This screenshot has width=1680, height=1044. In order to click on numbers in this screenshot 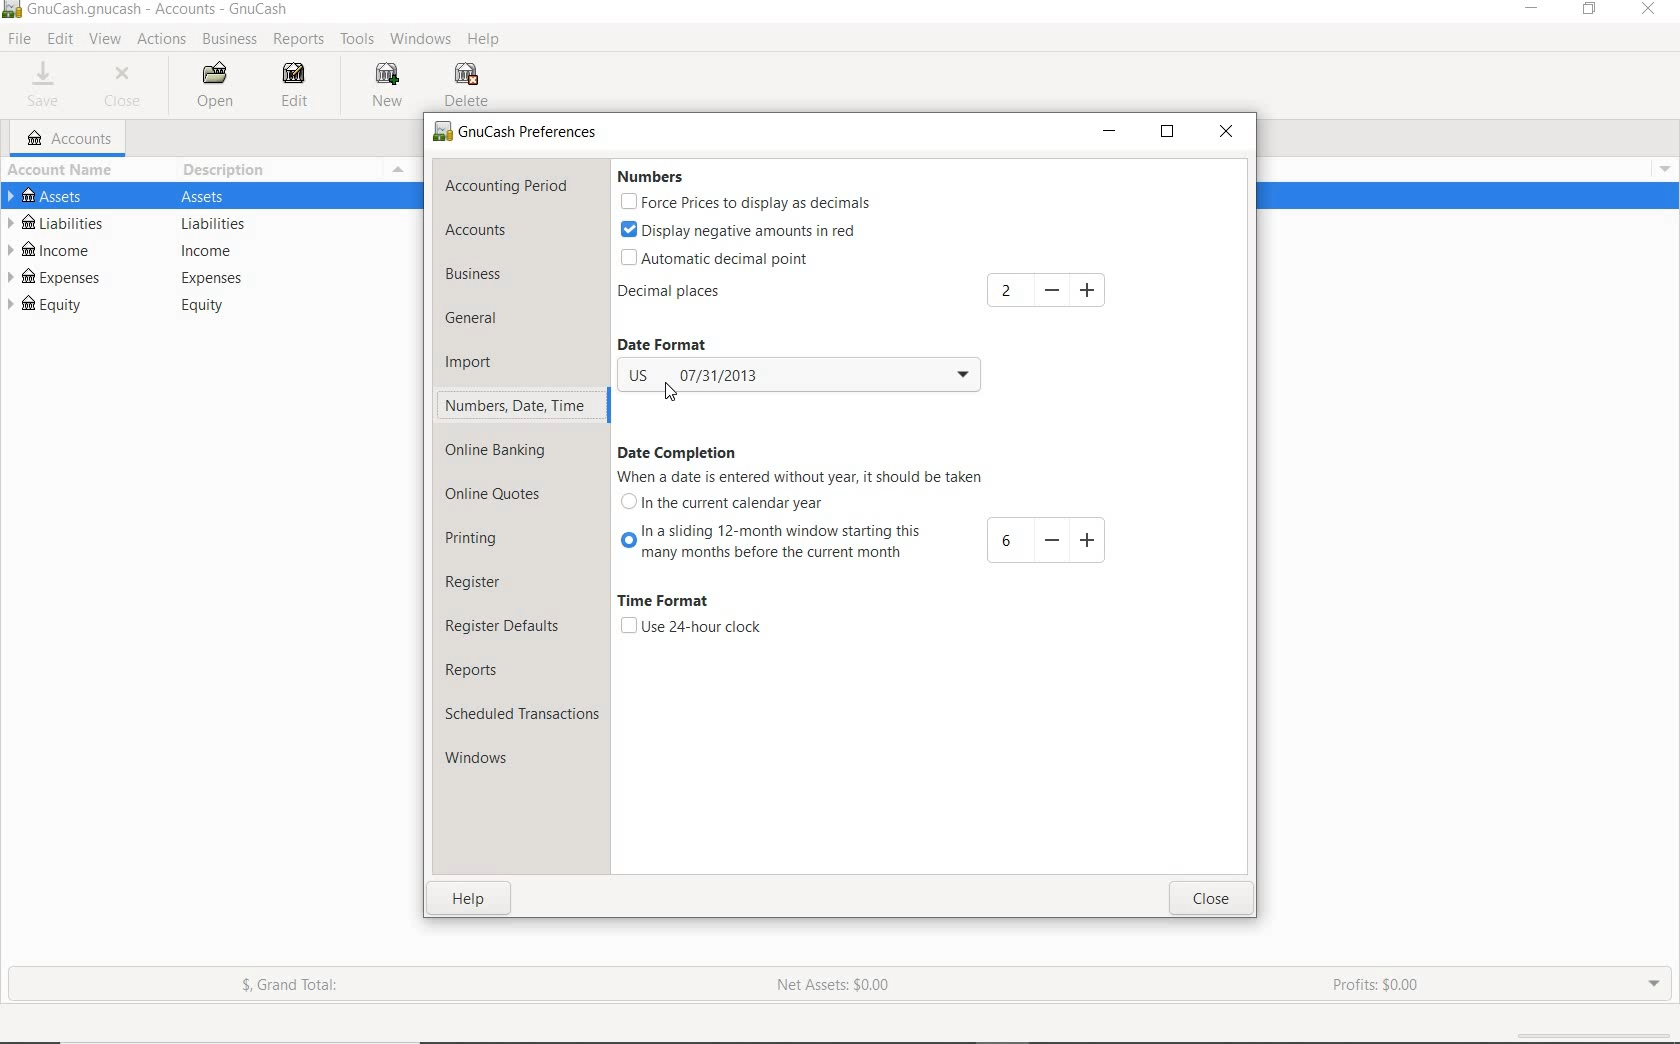, I will do `click(648, 177)`.